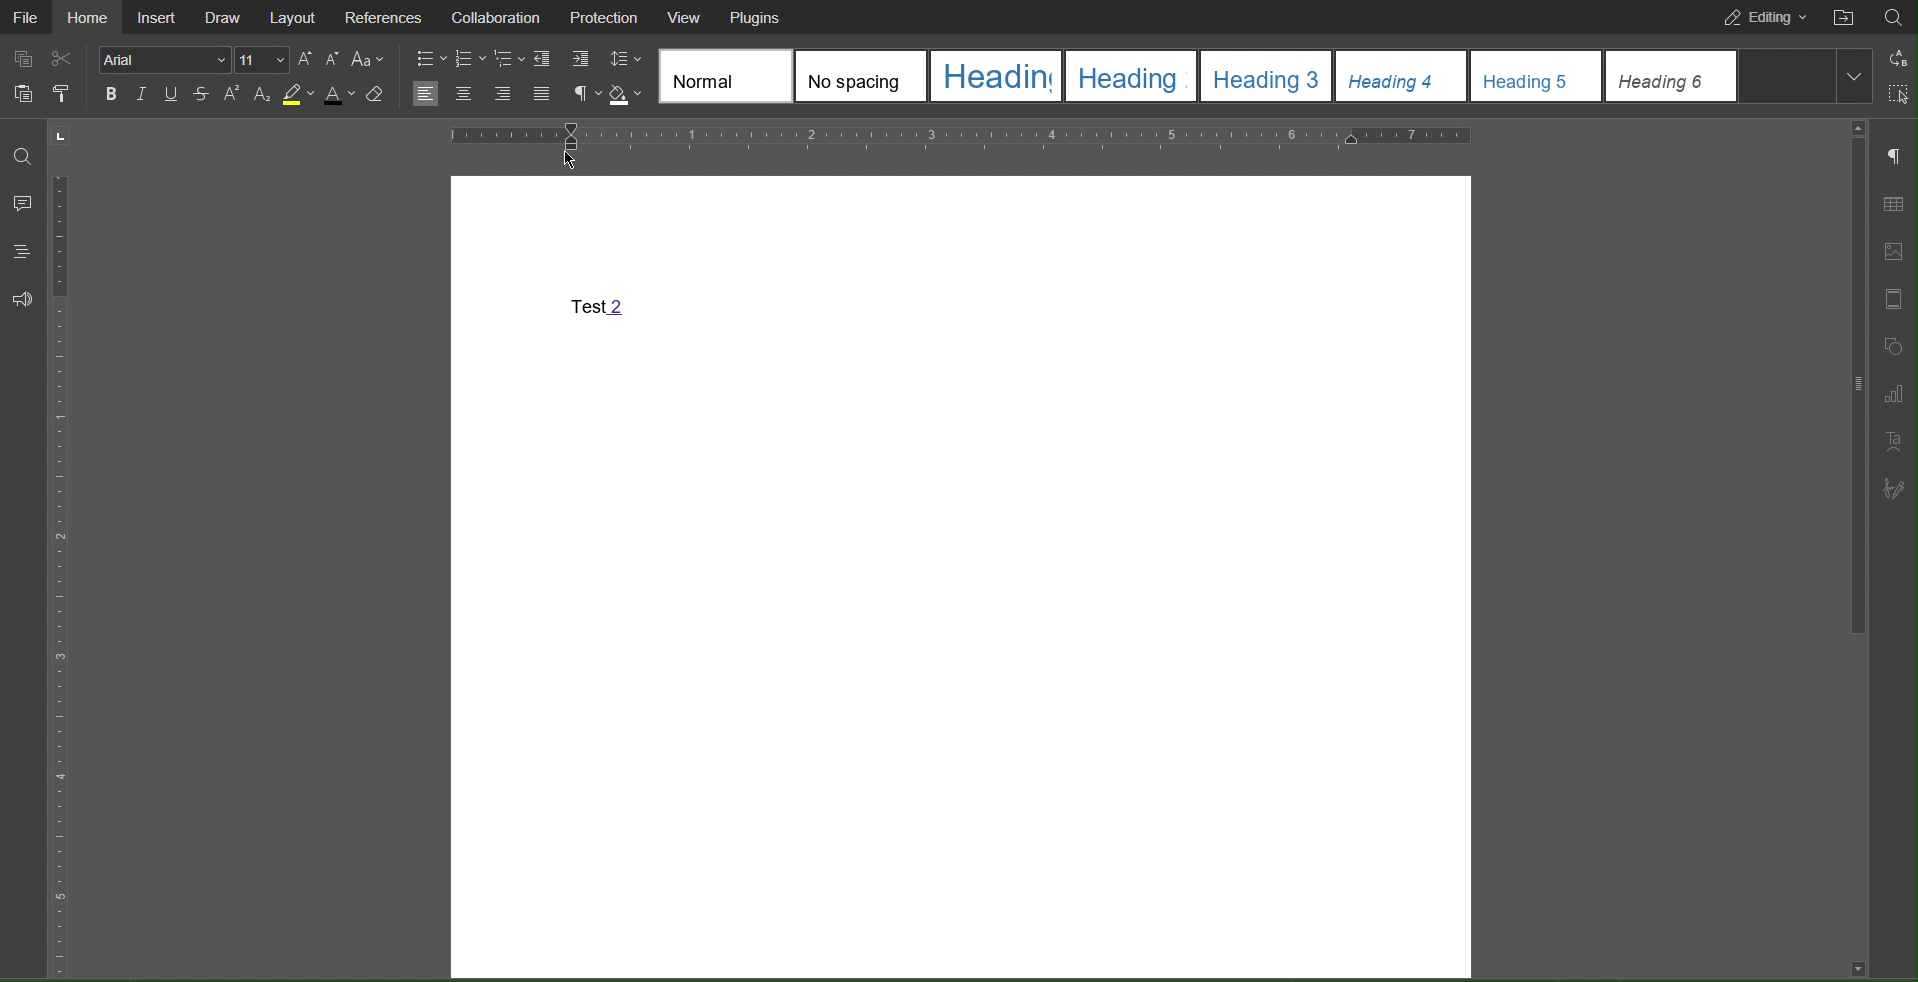  What do you see at coordinates (1671, 76) in the screenshot?
I see `Heading 6` at bounding box center [1671, 76].